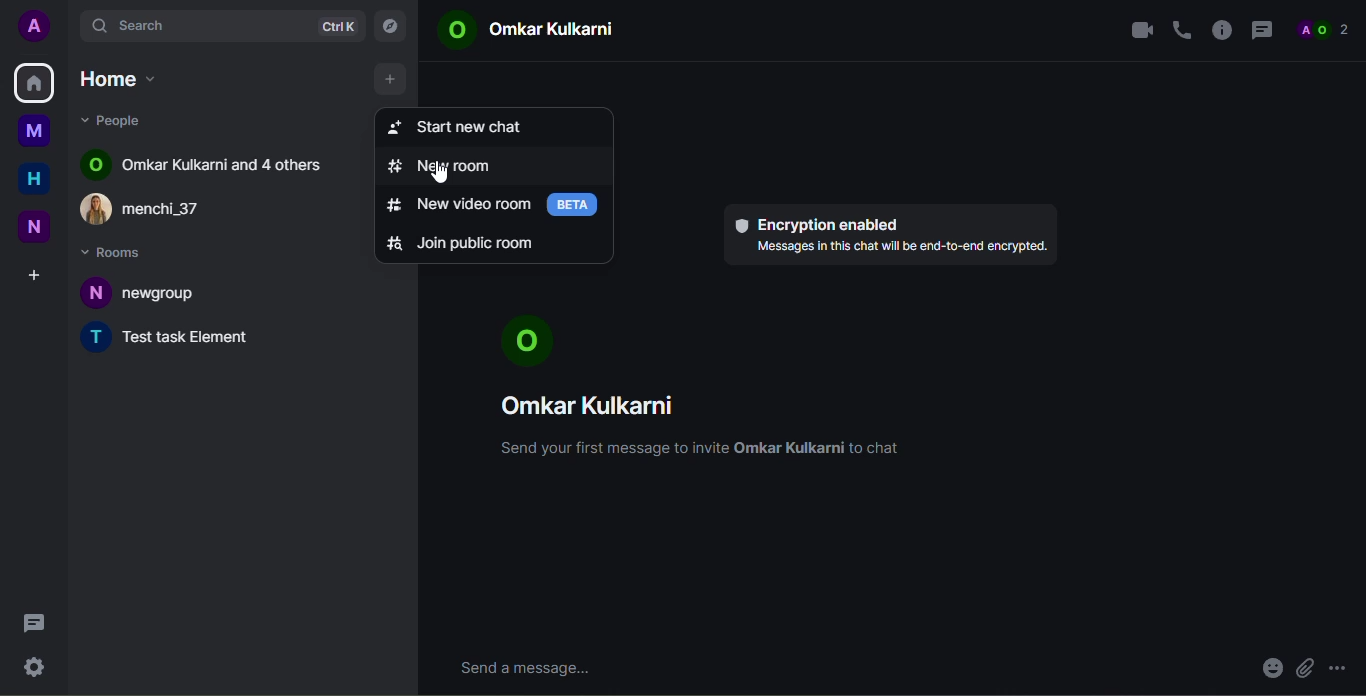  What do you see at coordinates (530, 341) in the screenshot?
I see `profile pic` at bounding box center [530, 341].